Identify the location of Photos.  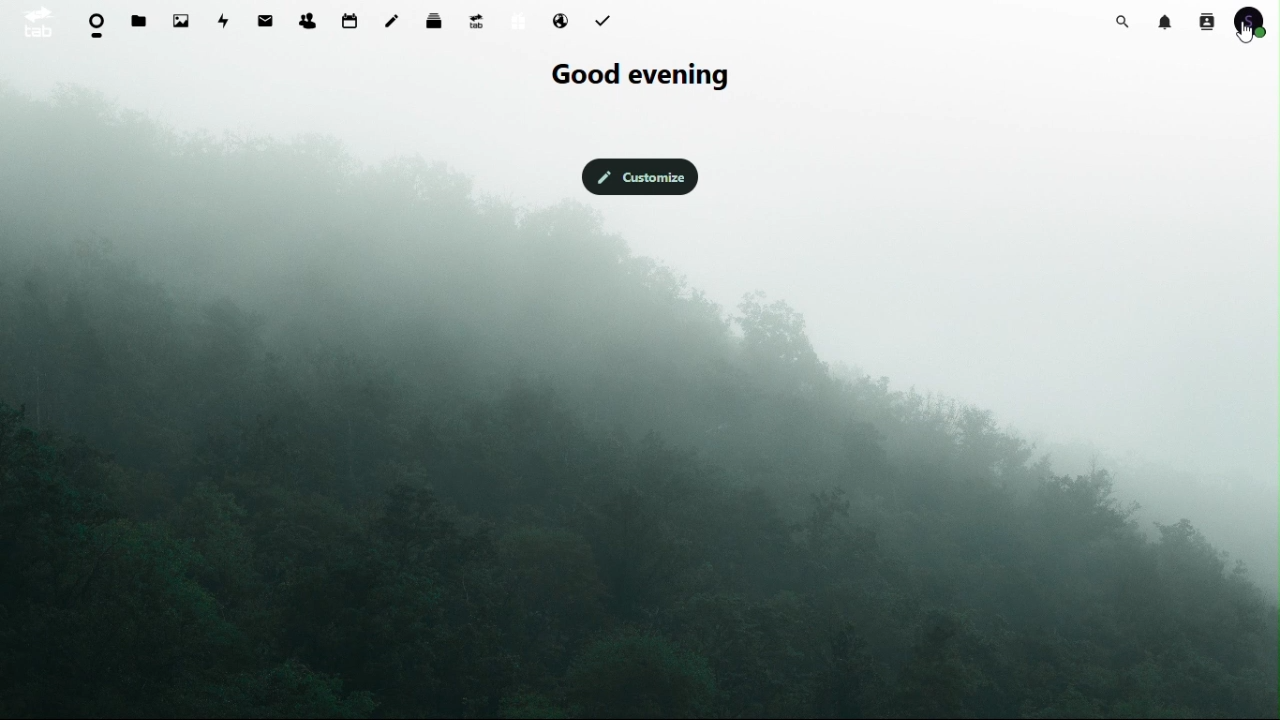
(181, 20).